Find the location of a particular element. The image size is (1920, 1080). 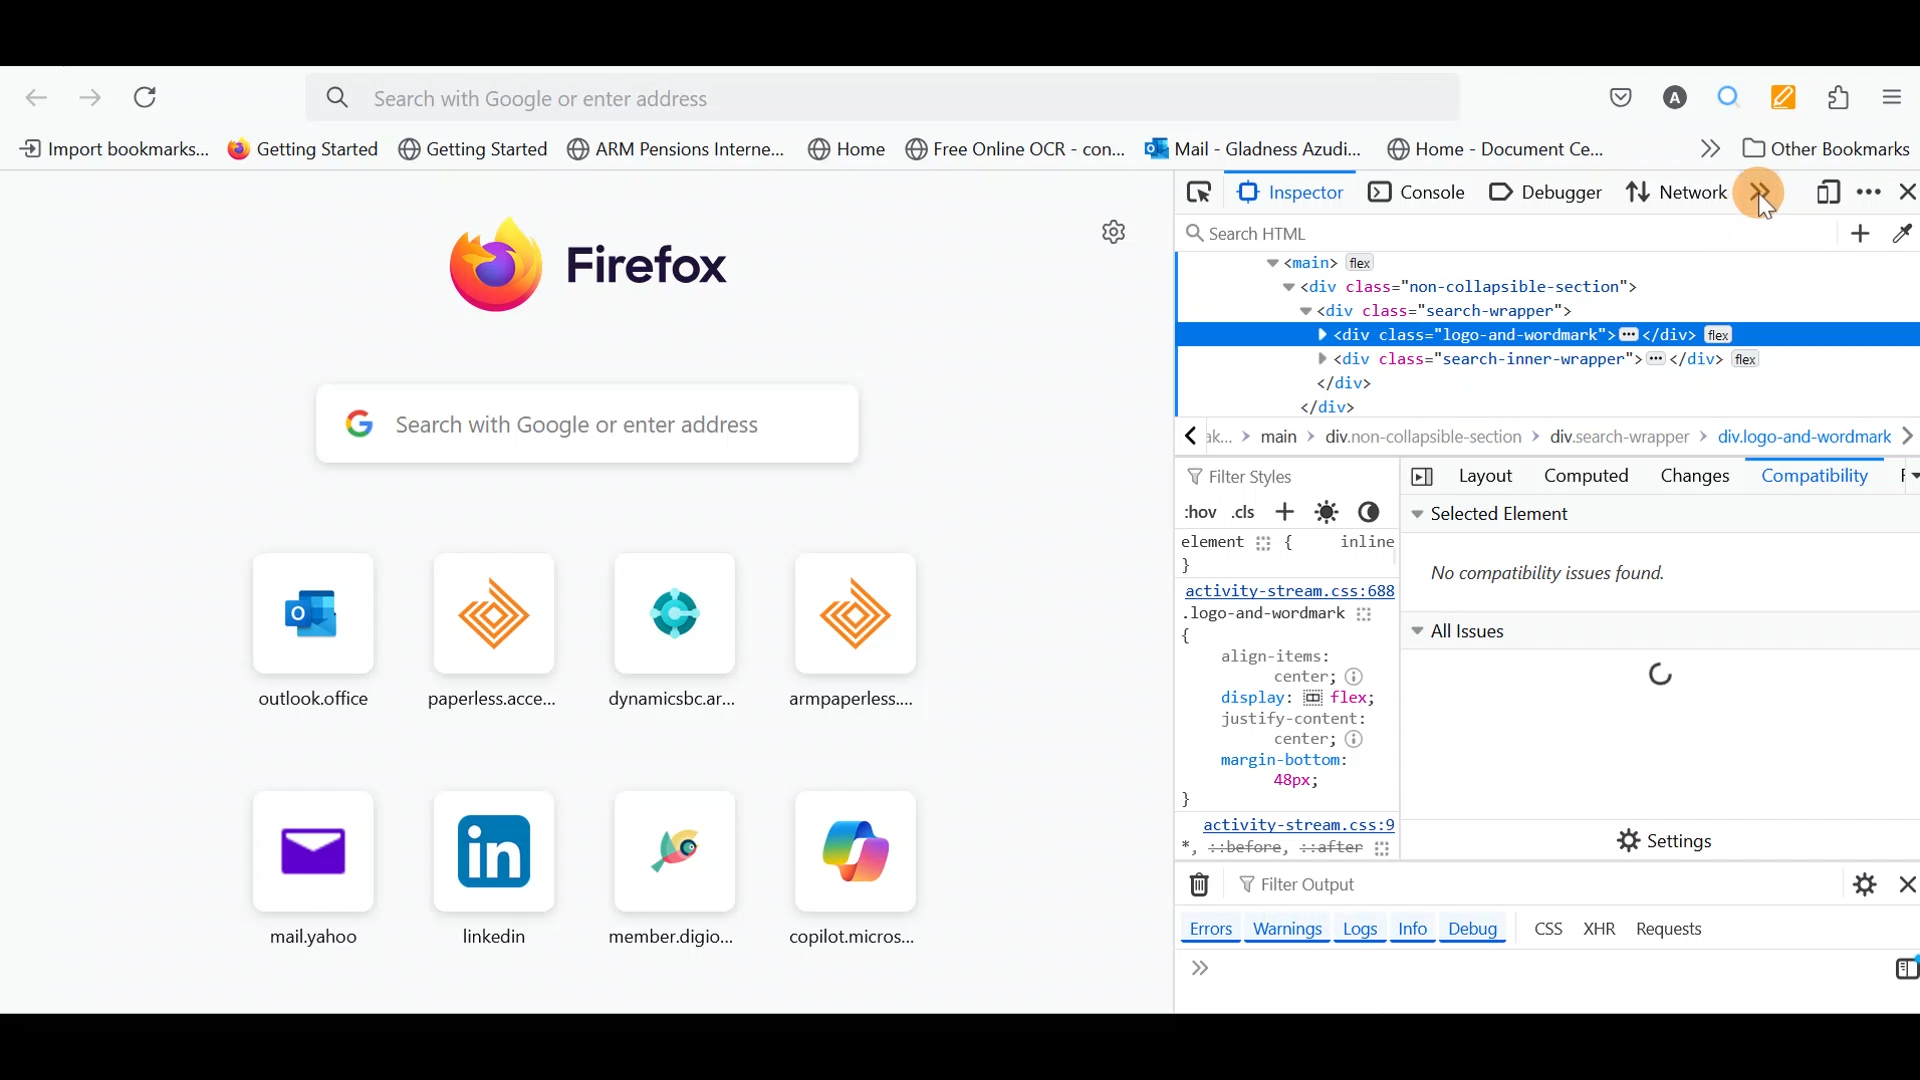

settings is located at coordinates (1114, 240).